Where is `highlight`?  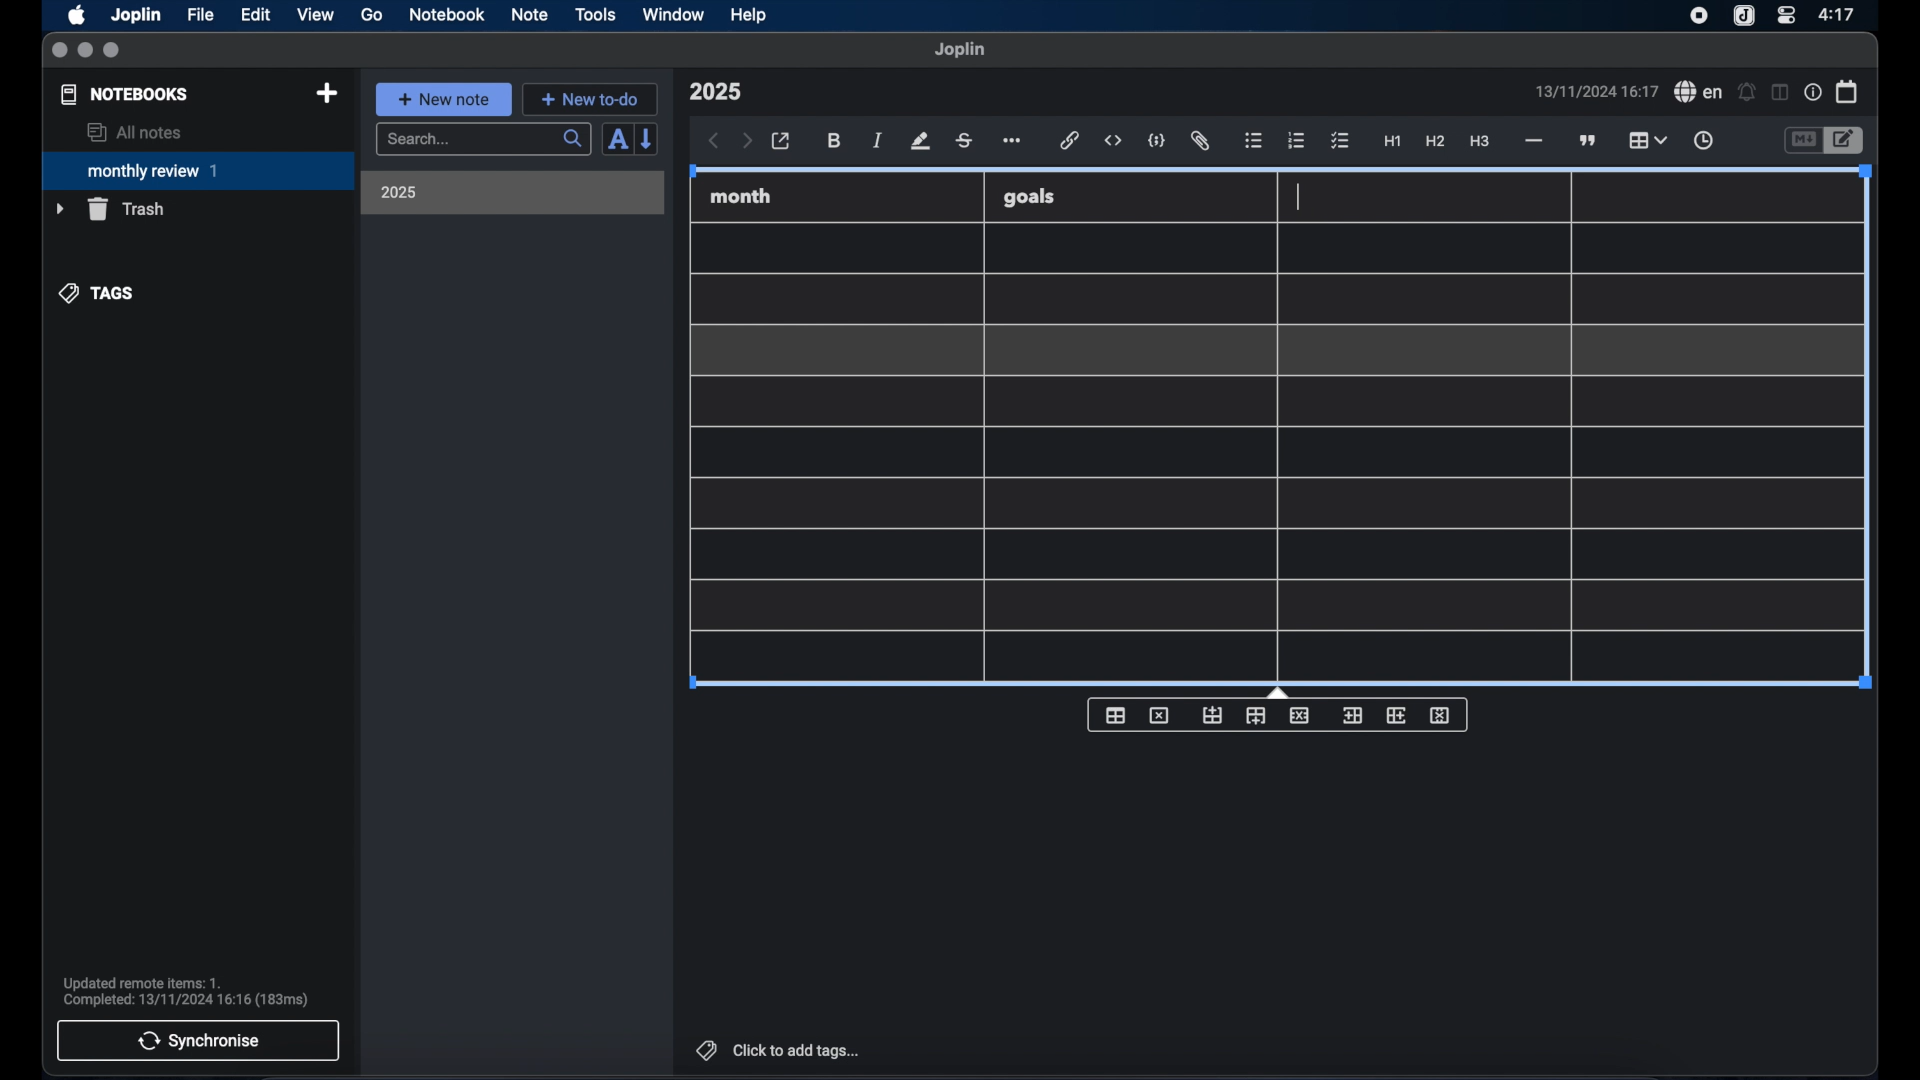
highlight is located at coordinates (920, 141).